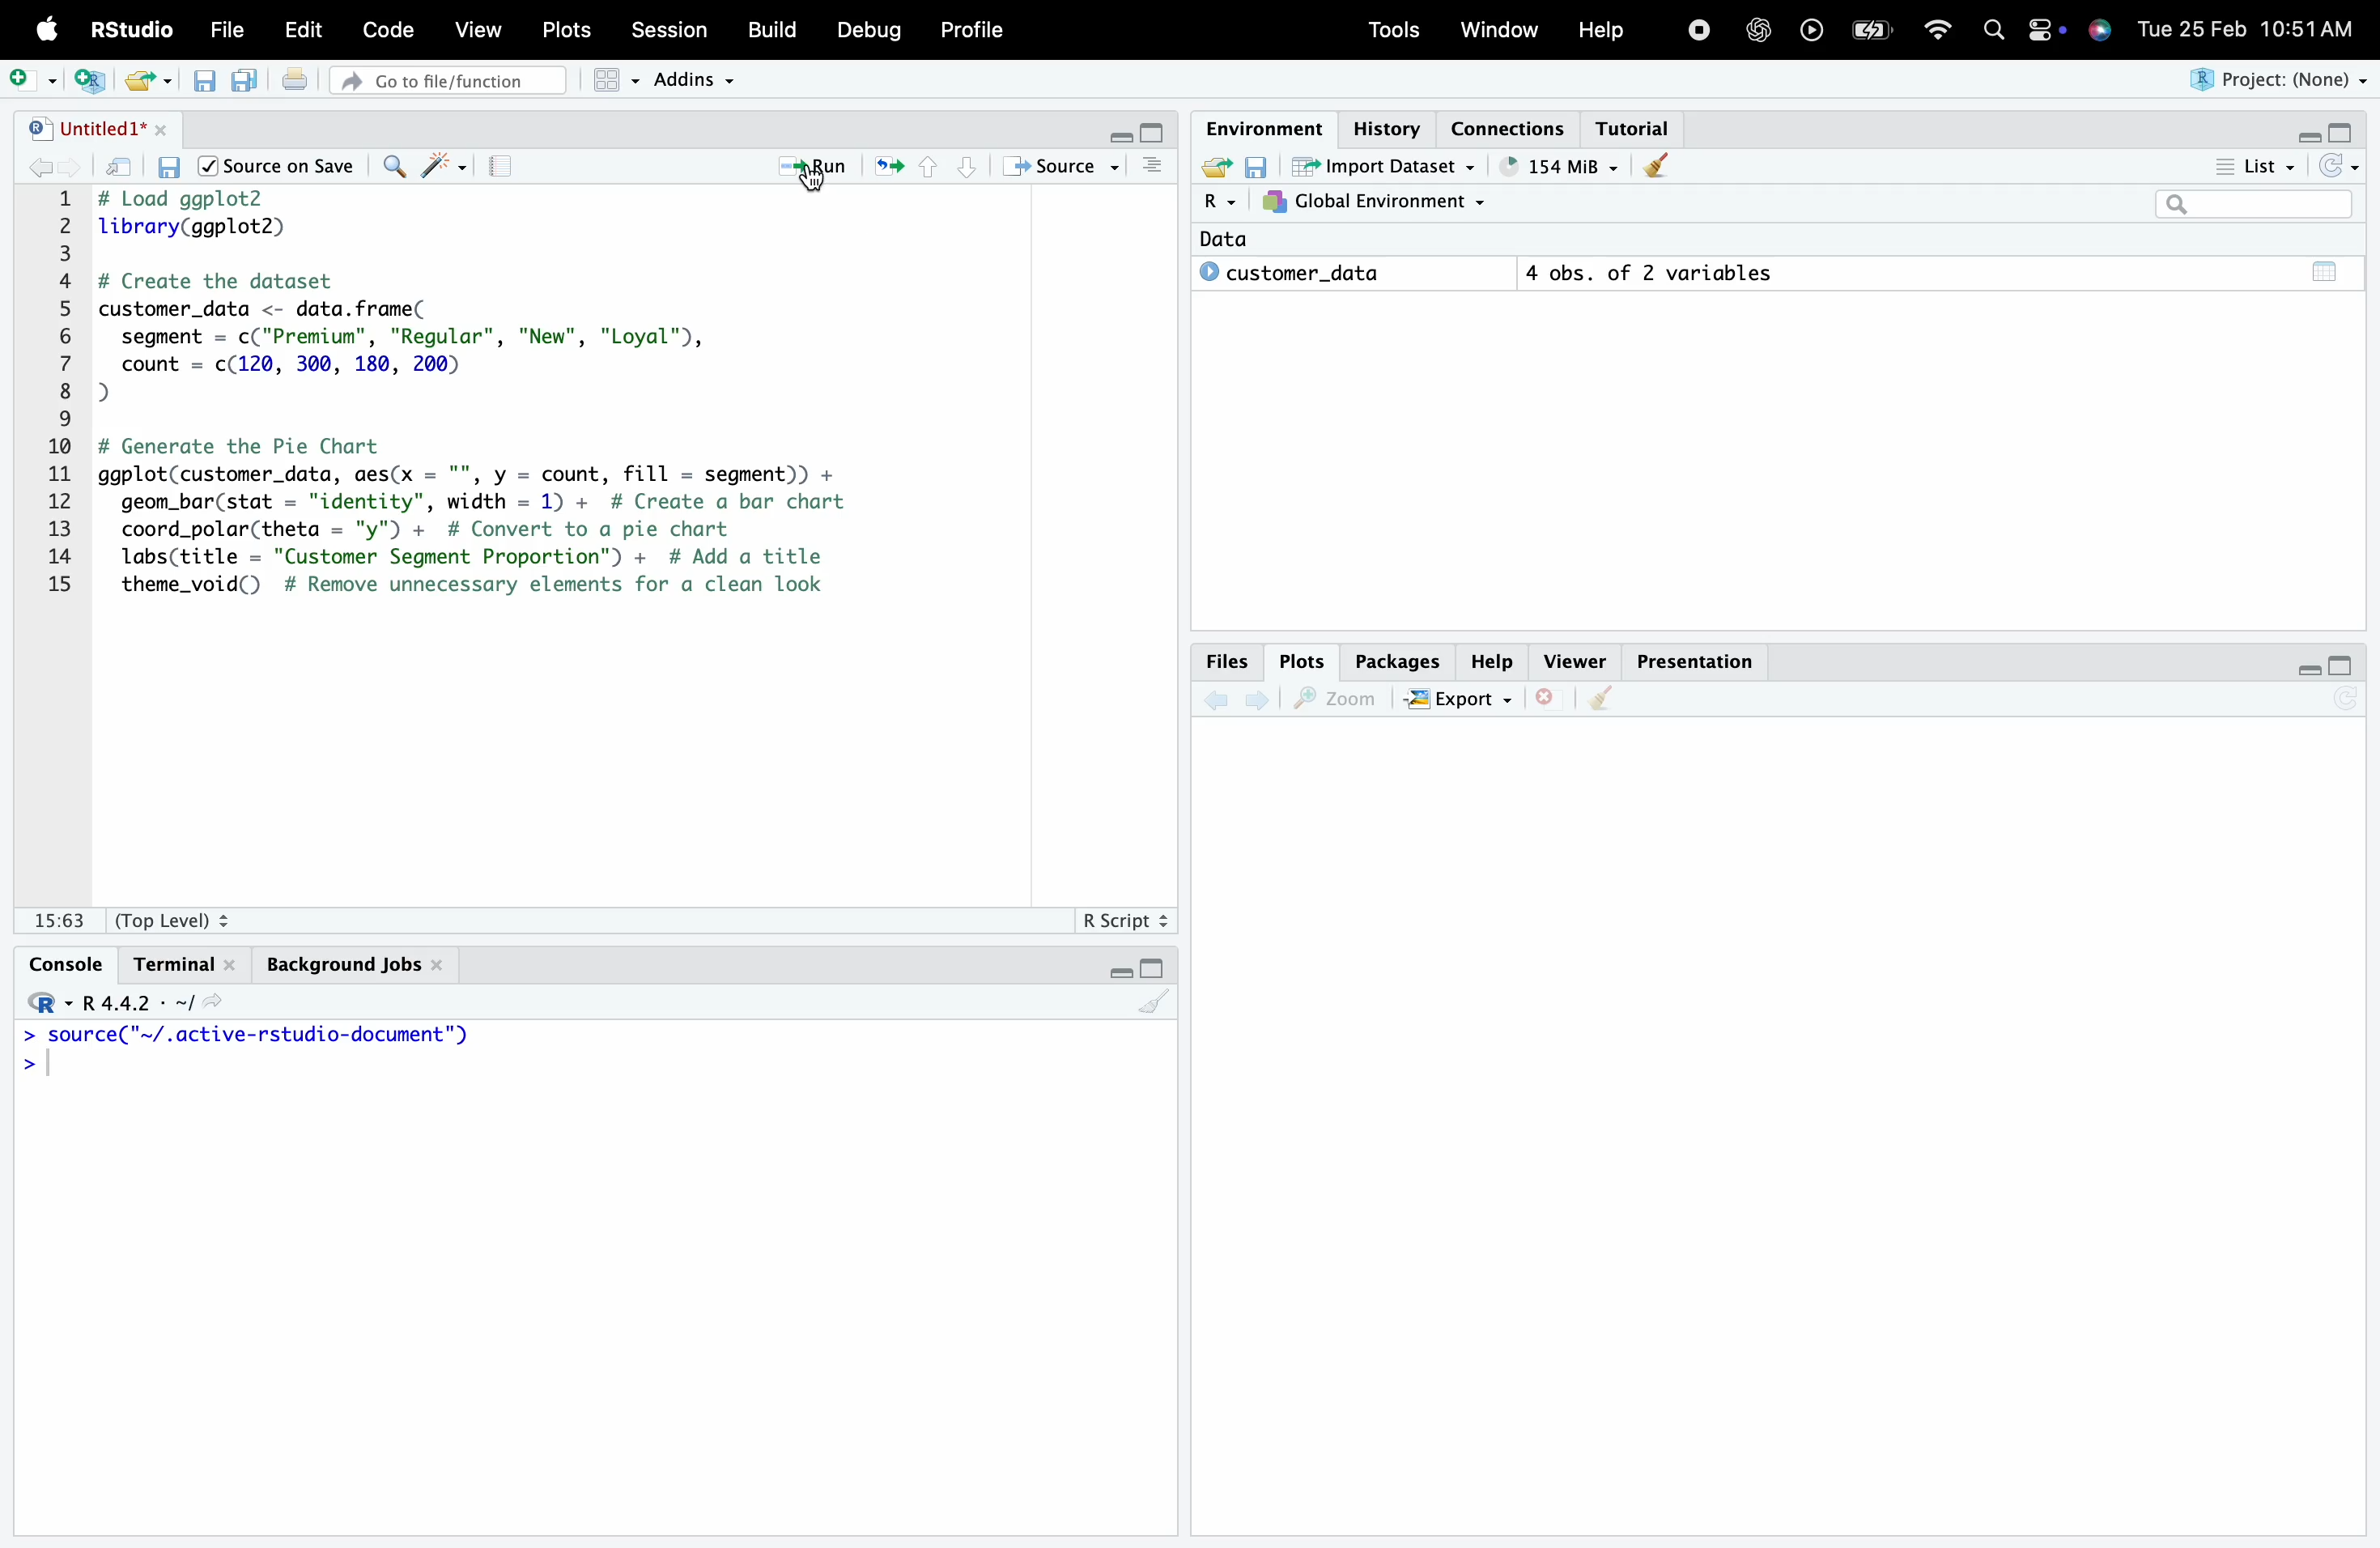 Image resolution: width=2380 pixels, height=1548 pixels. I want to click on save script, so click(208, 90).